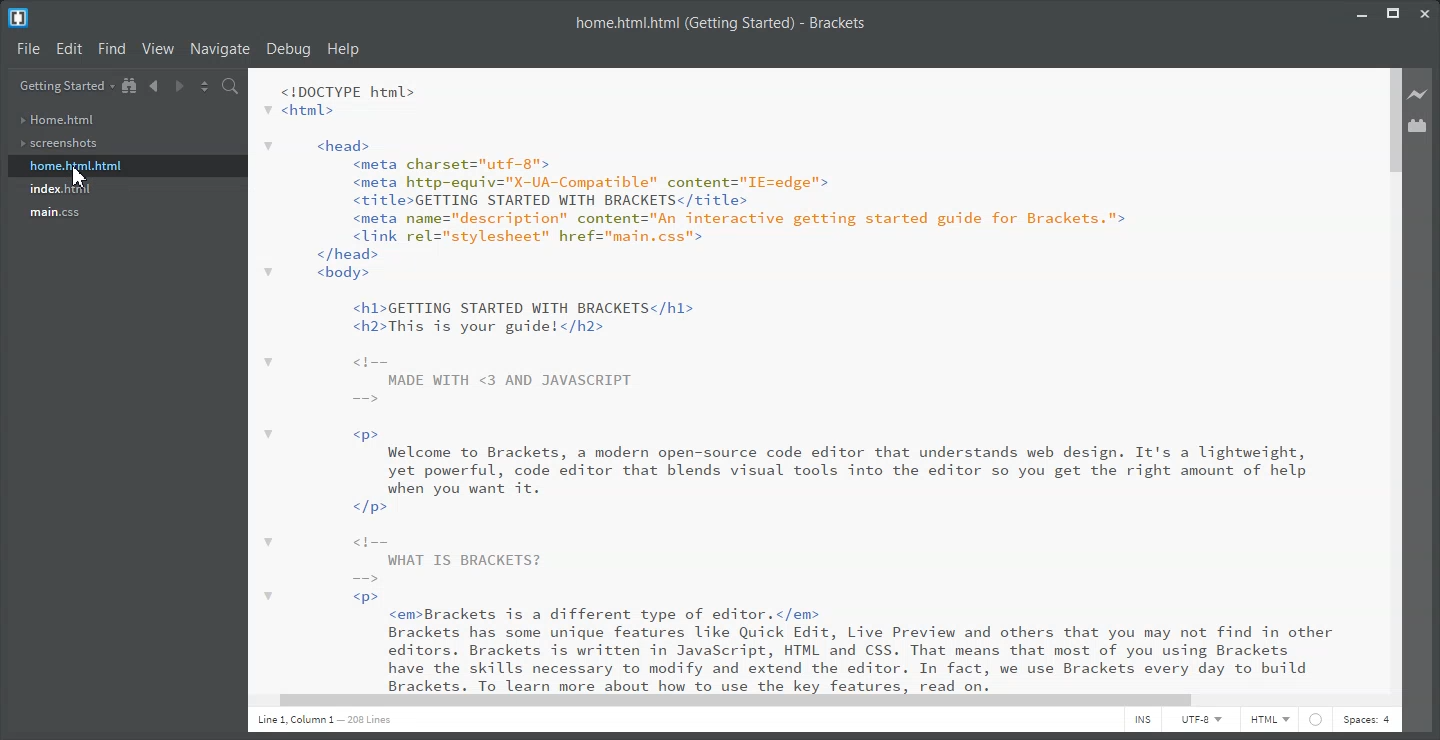  I want to click on Text 2, so click(806, 380).